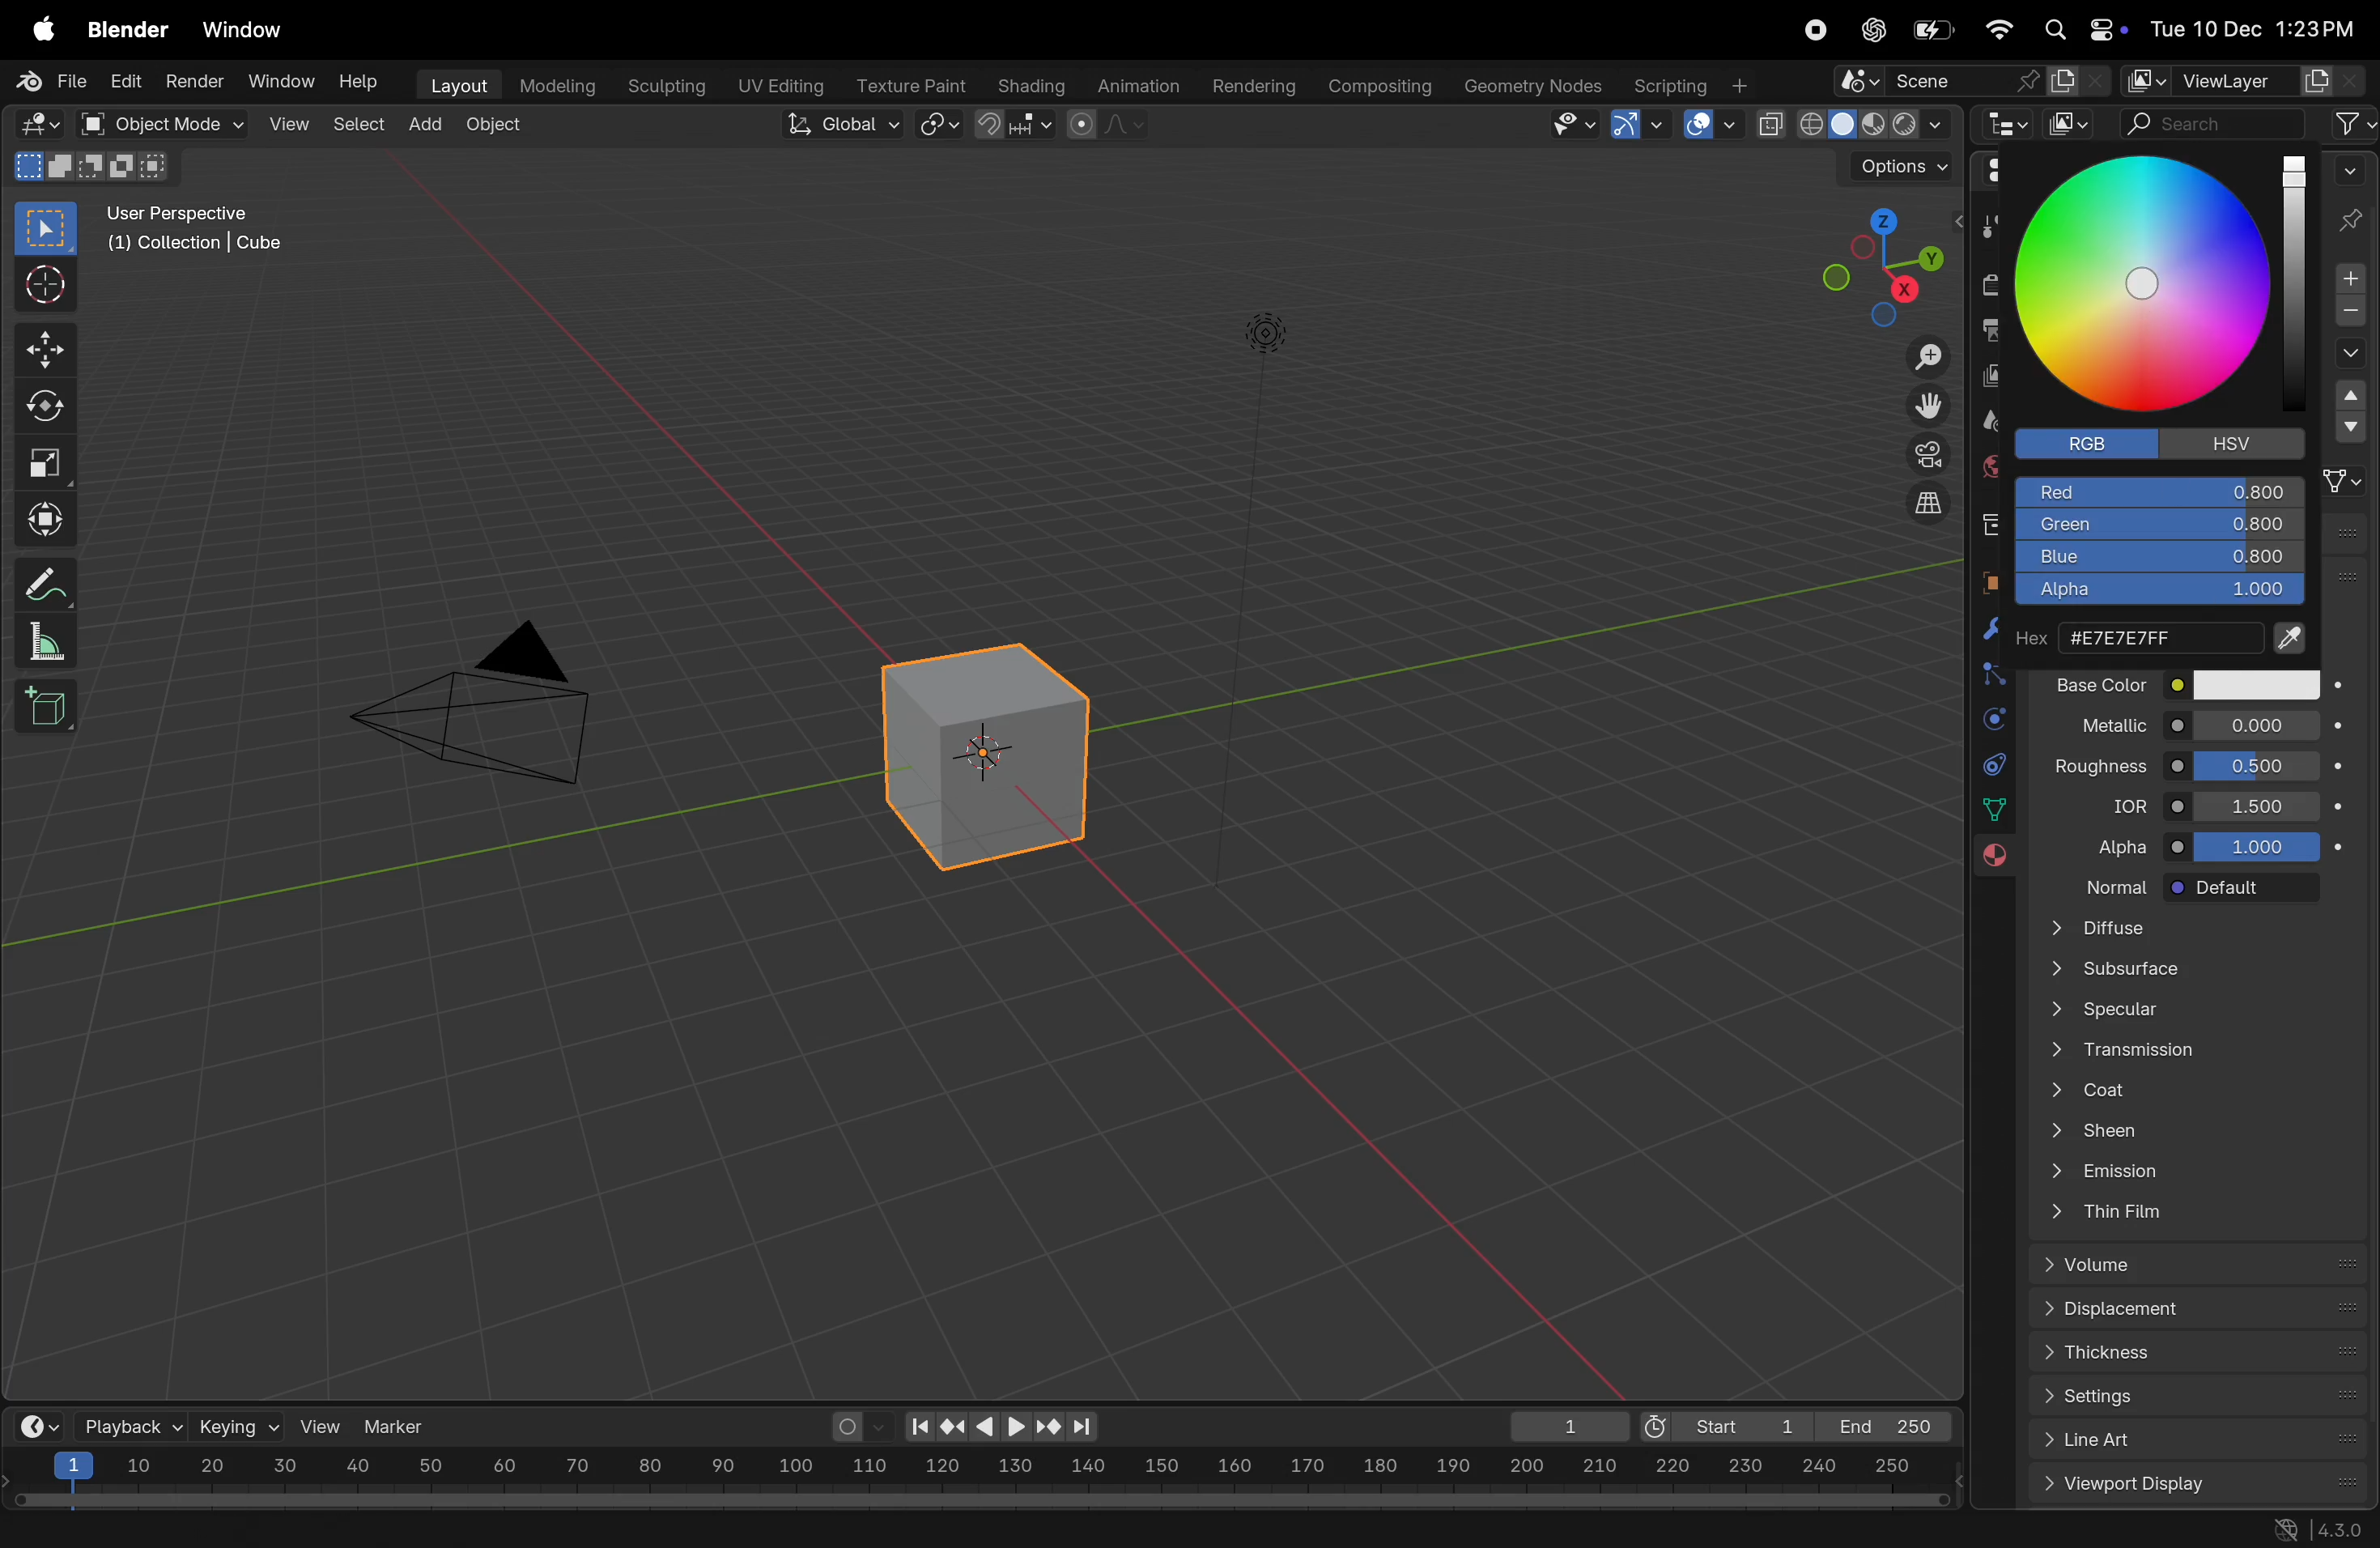  I want to click on object, so click(494, 127).